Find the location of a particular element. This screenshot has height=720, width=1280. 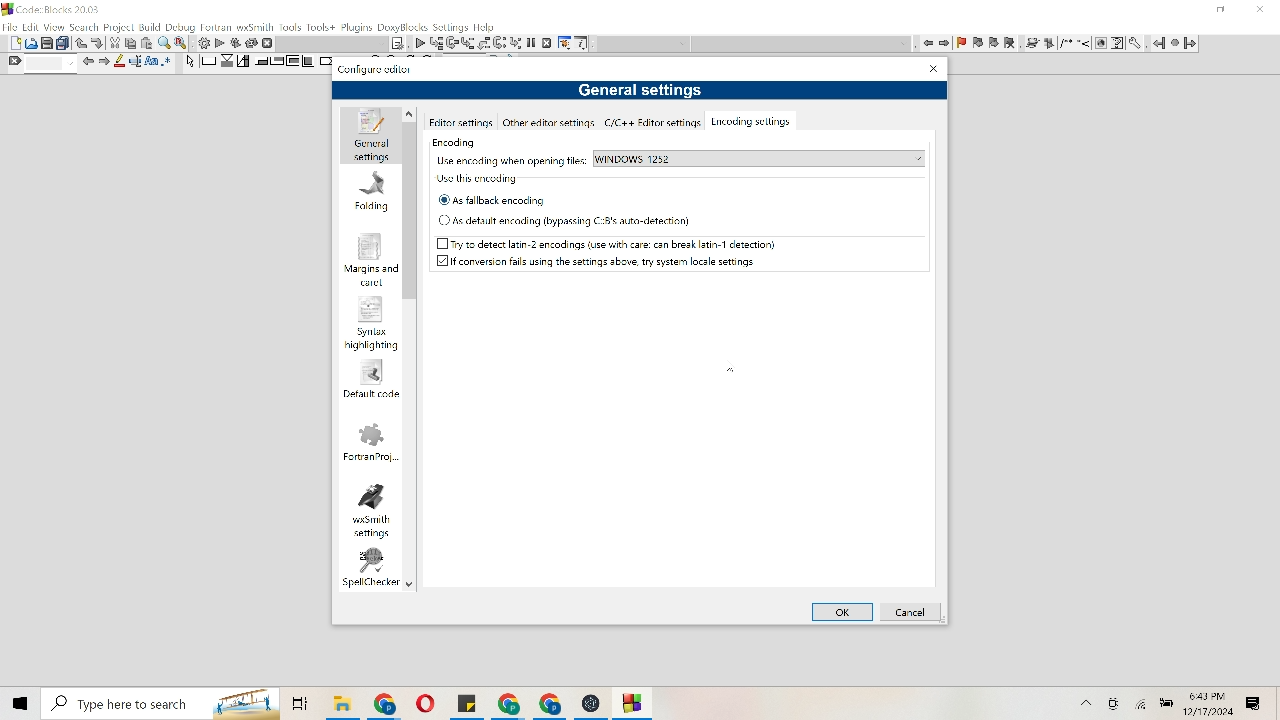

Pencil is located at coordinates (121, 61).